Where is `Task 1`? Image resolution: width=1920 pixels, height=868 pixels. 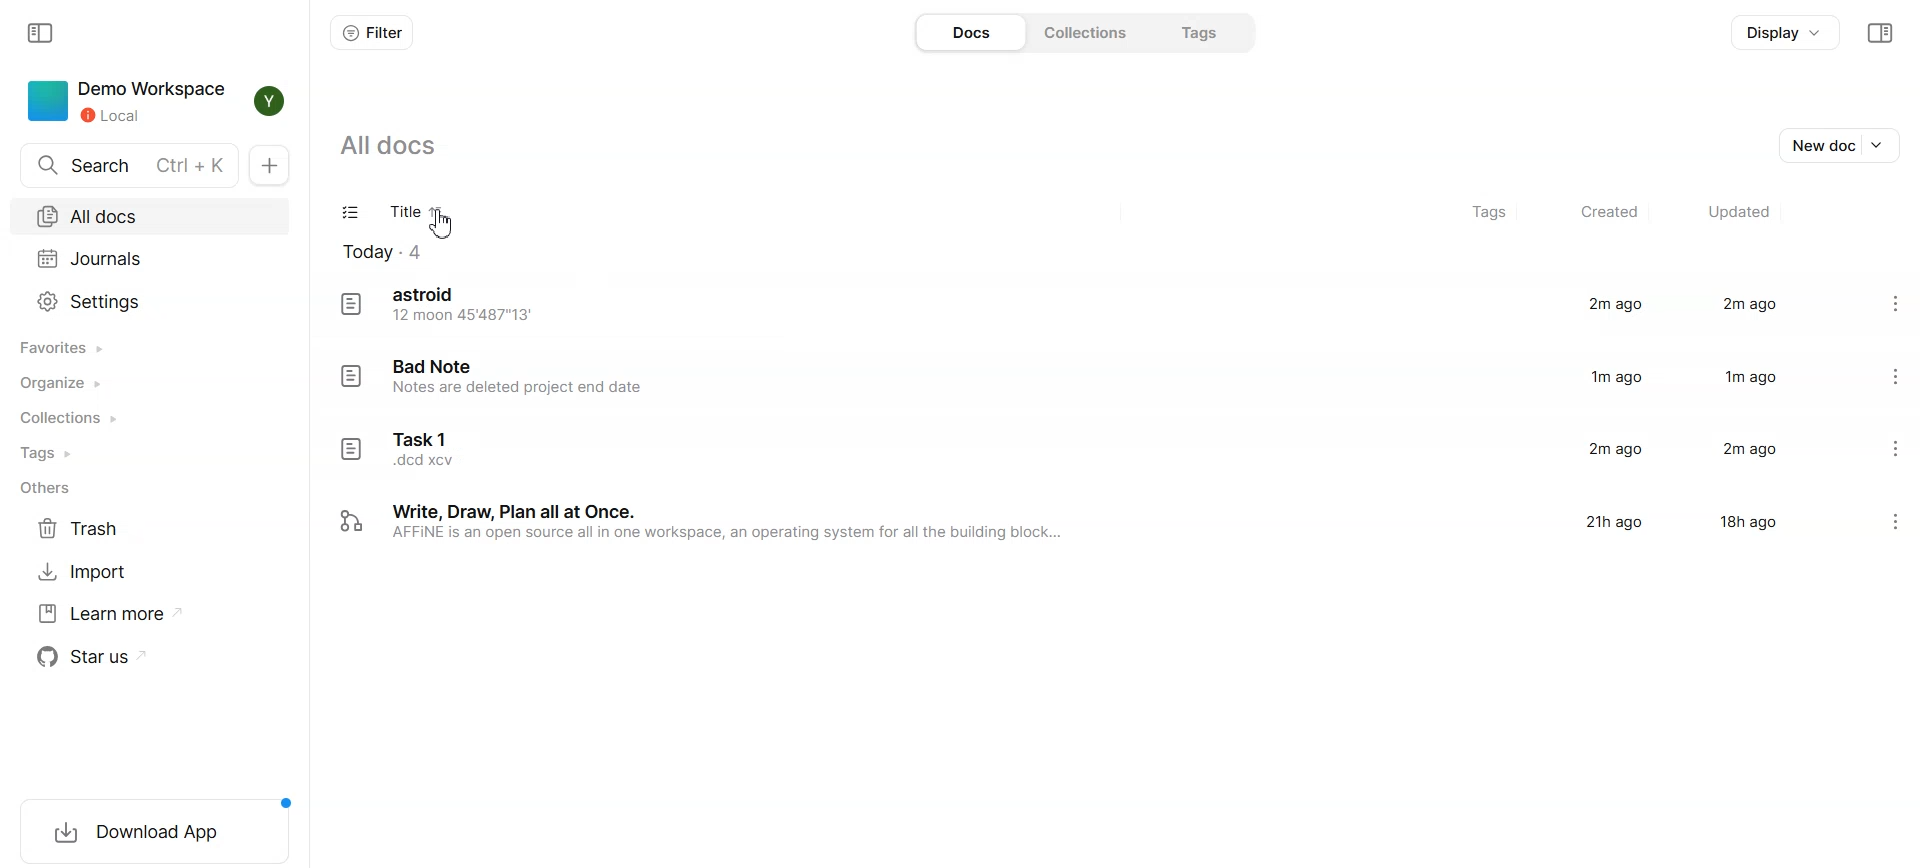 Task 1 is located at coordinates (421, 438).